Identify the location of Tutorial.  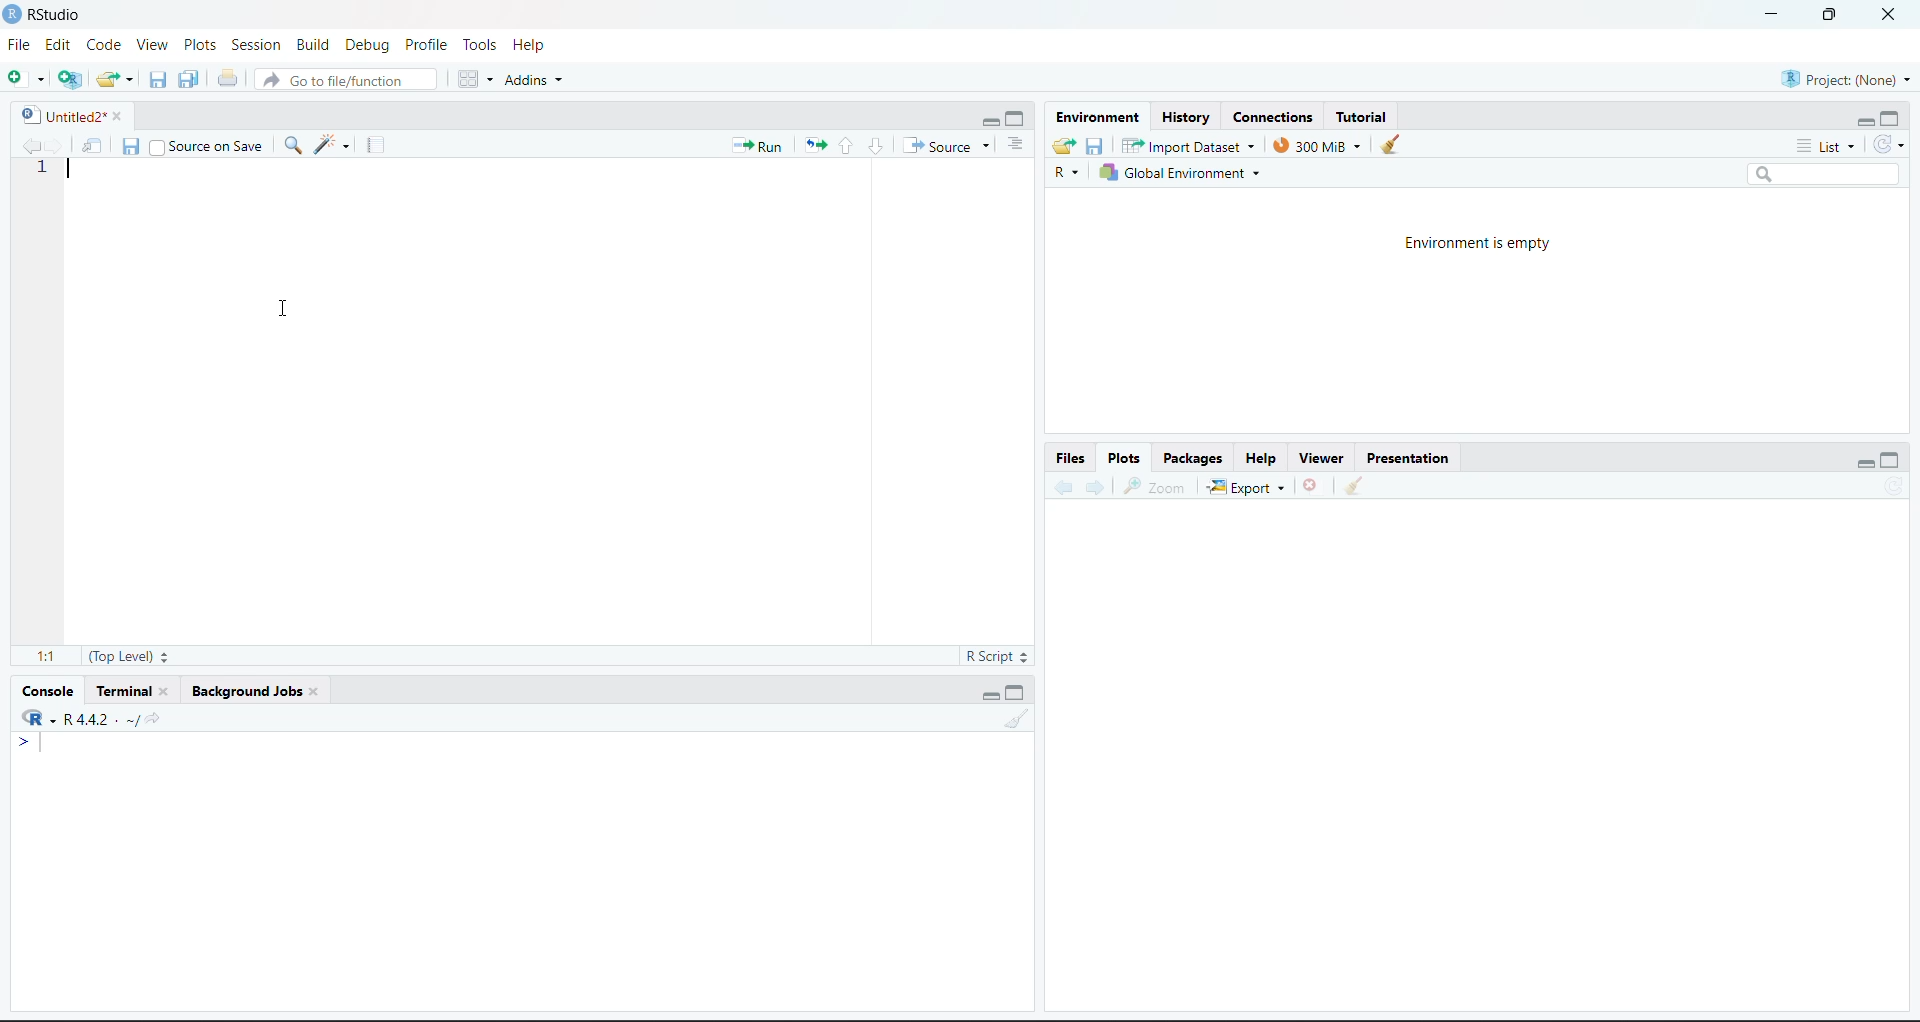
(1367, 116).